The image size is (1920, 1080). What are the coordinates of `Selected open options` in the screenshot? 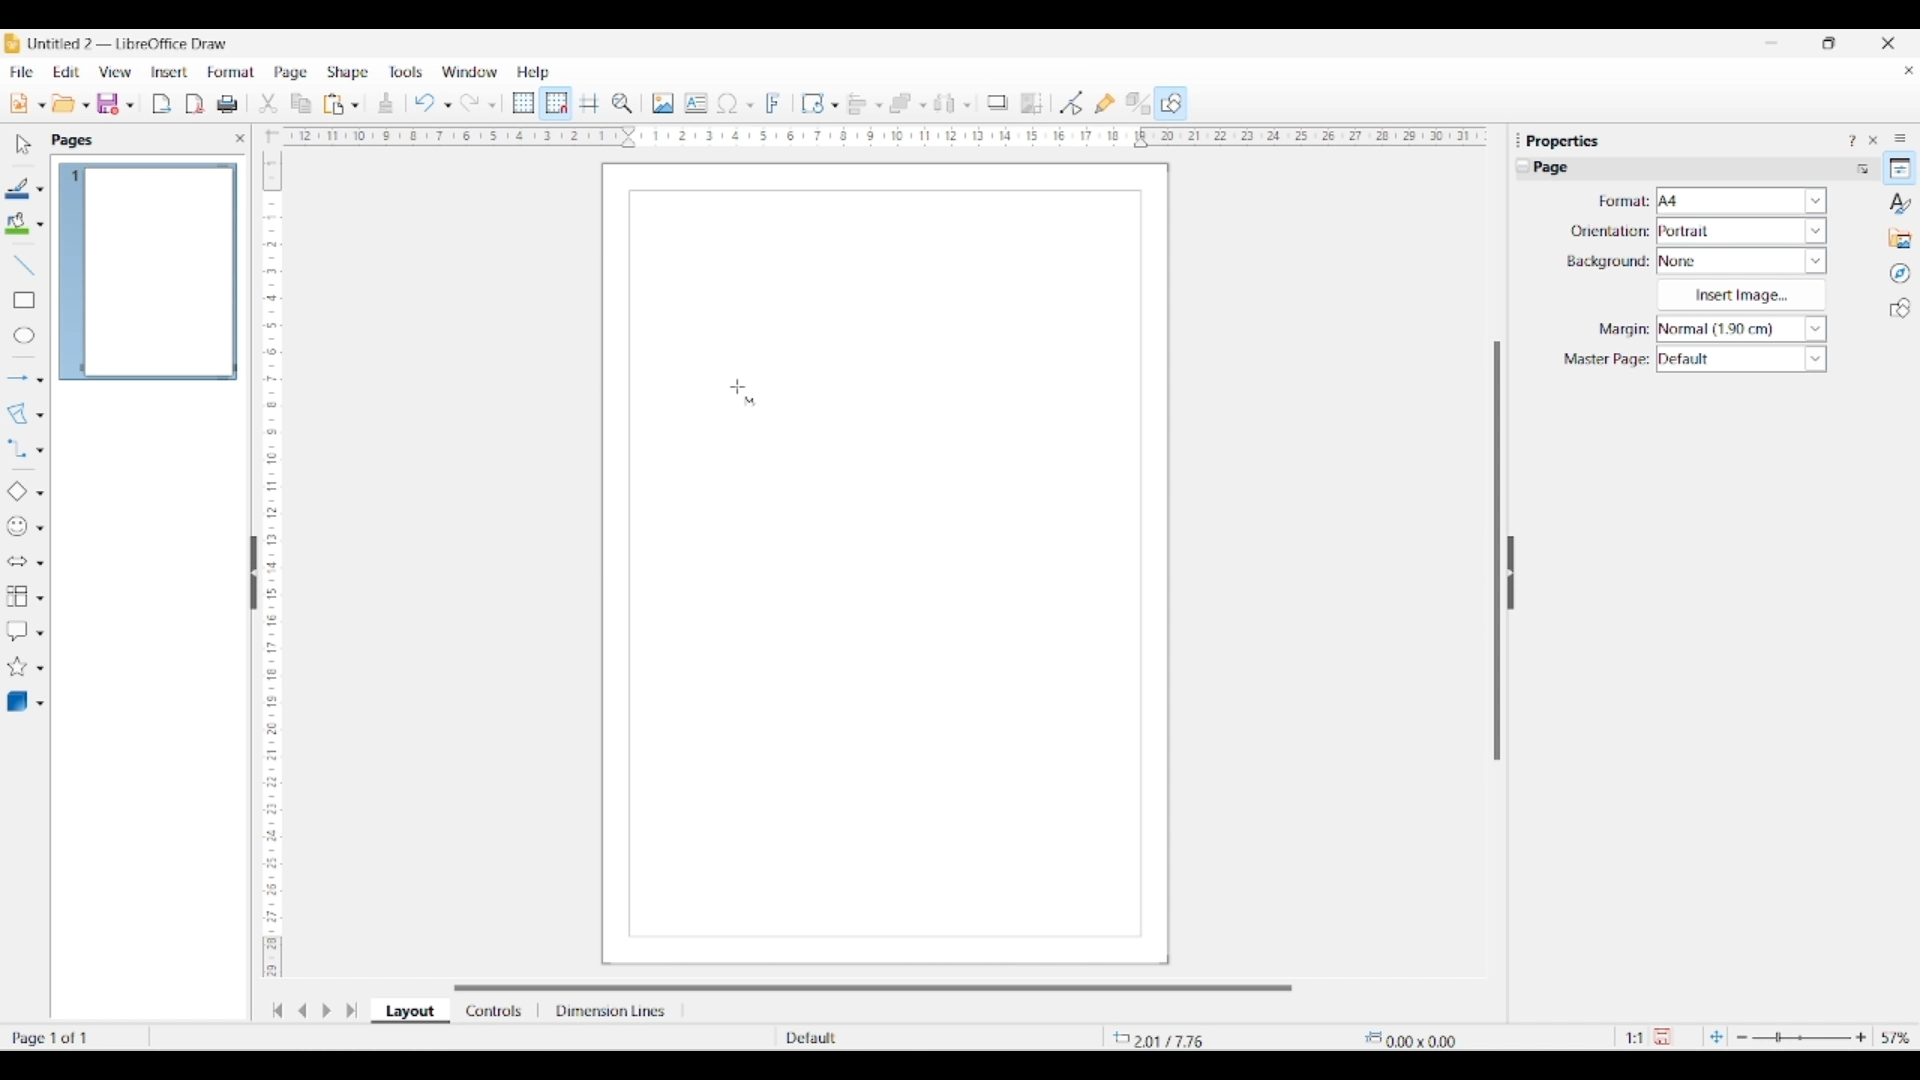 It's located at (64, 104).